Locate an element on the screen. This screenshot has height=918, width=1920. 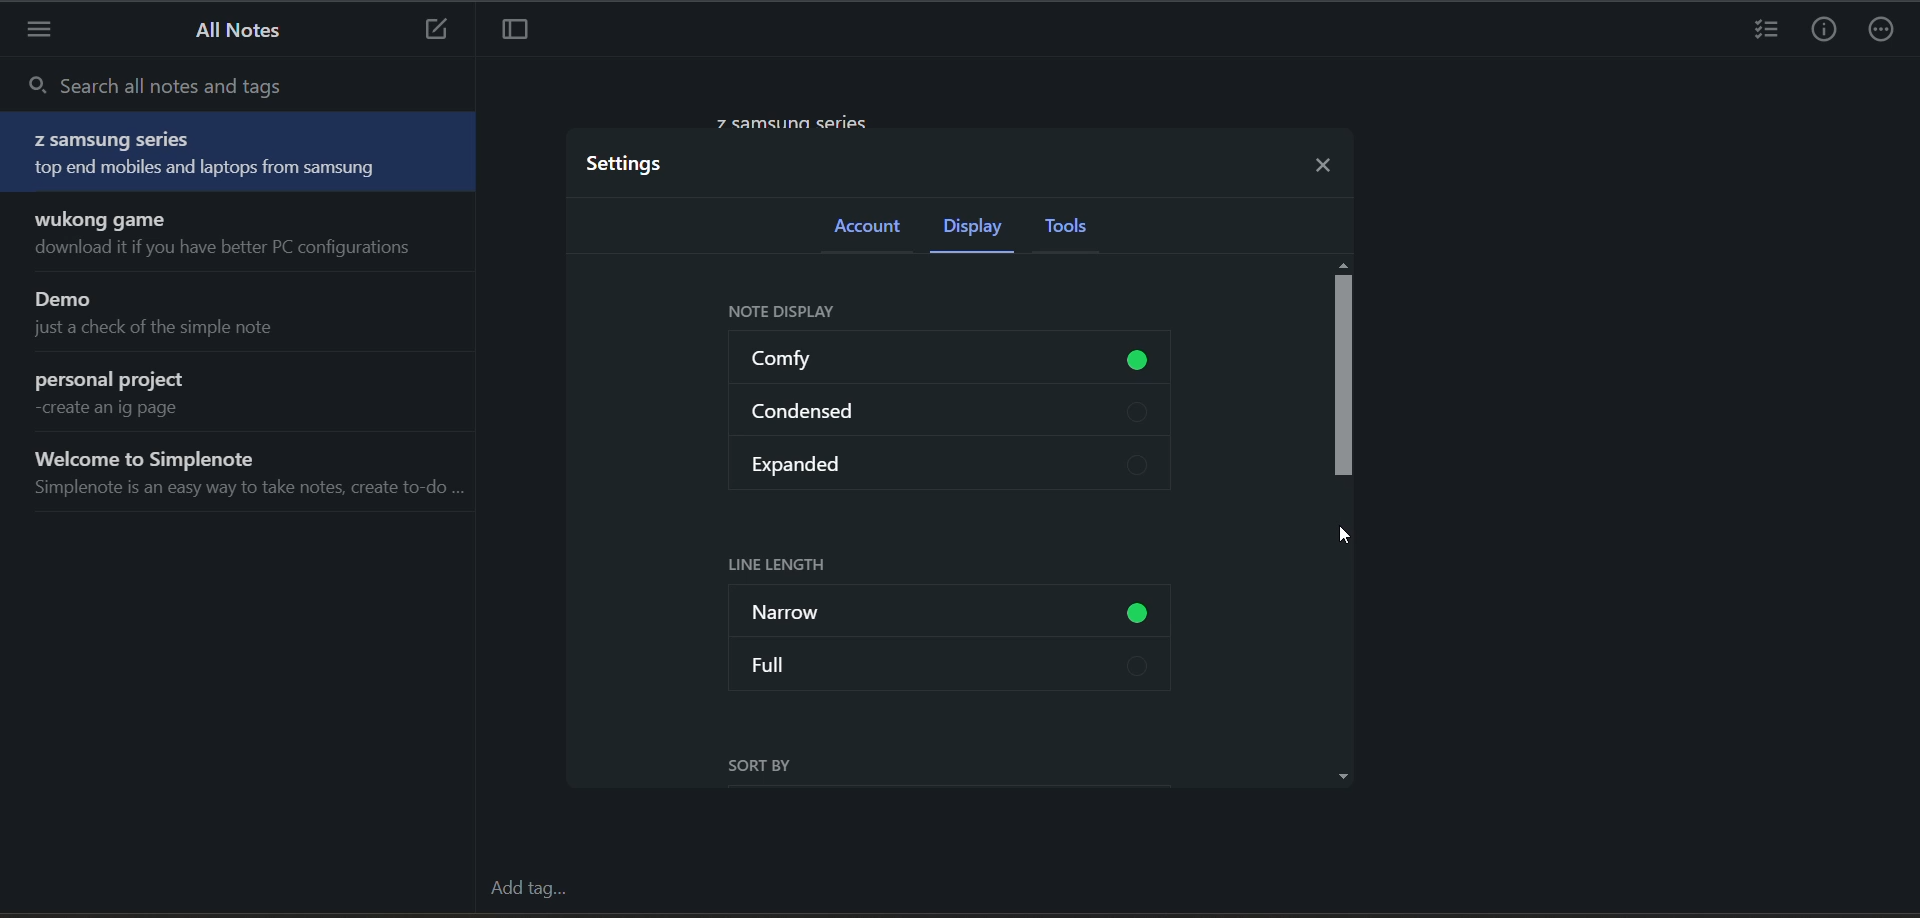
sort by is located at coordinates (774, 771).